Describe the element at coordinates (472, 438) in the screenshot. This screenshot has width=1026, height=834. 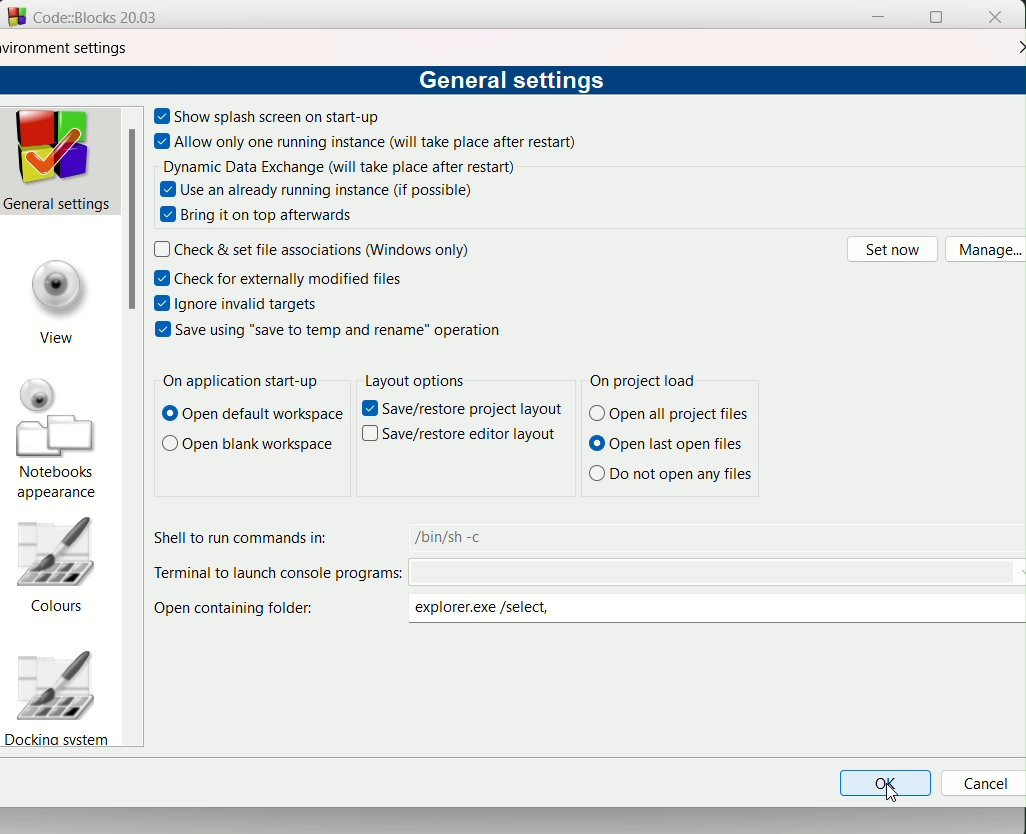
I see `` at that location.